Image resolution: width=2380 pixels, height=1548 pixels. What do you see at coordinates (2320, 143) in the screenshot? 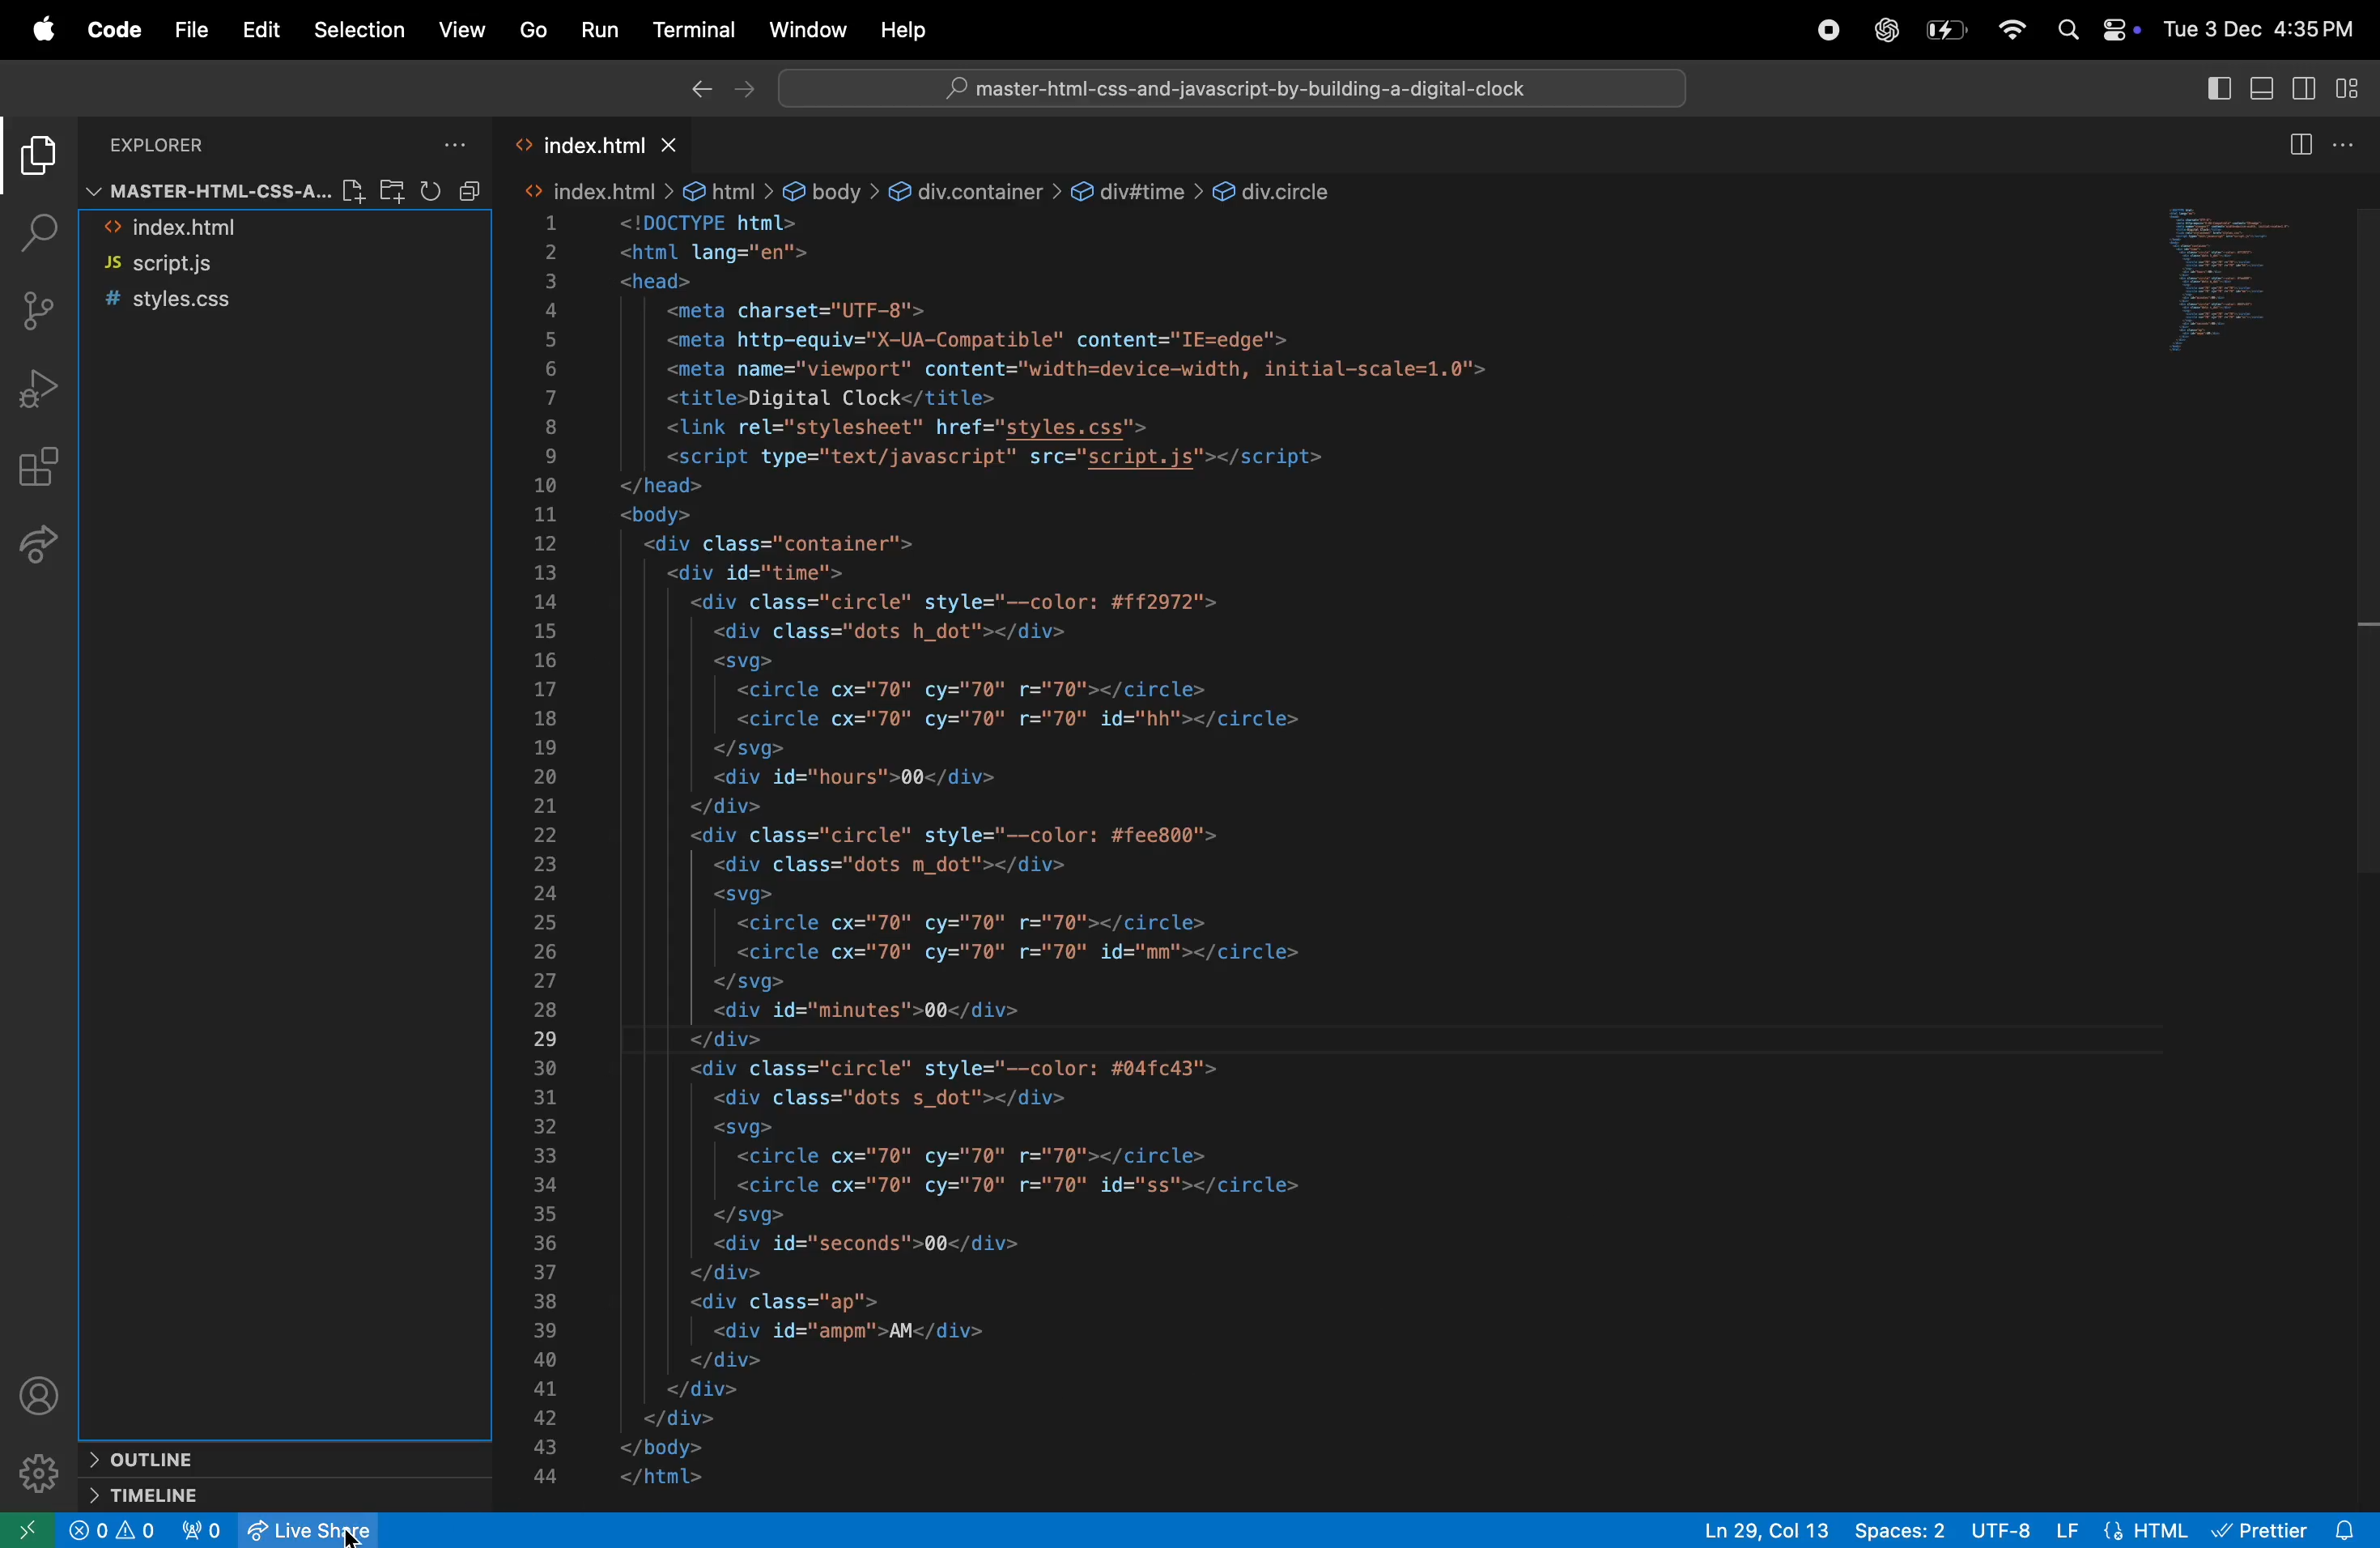
I see `toggle editor` at bounding box center [2320, 143].